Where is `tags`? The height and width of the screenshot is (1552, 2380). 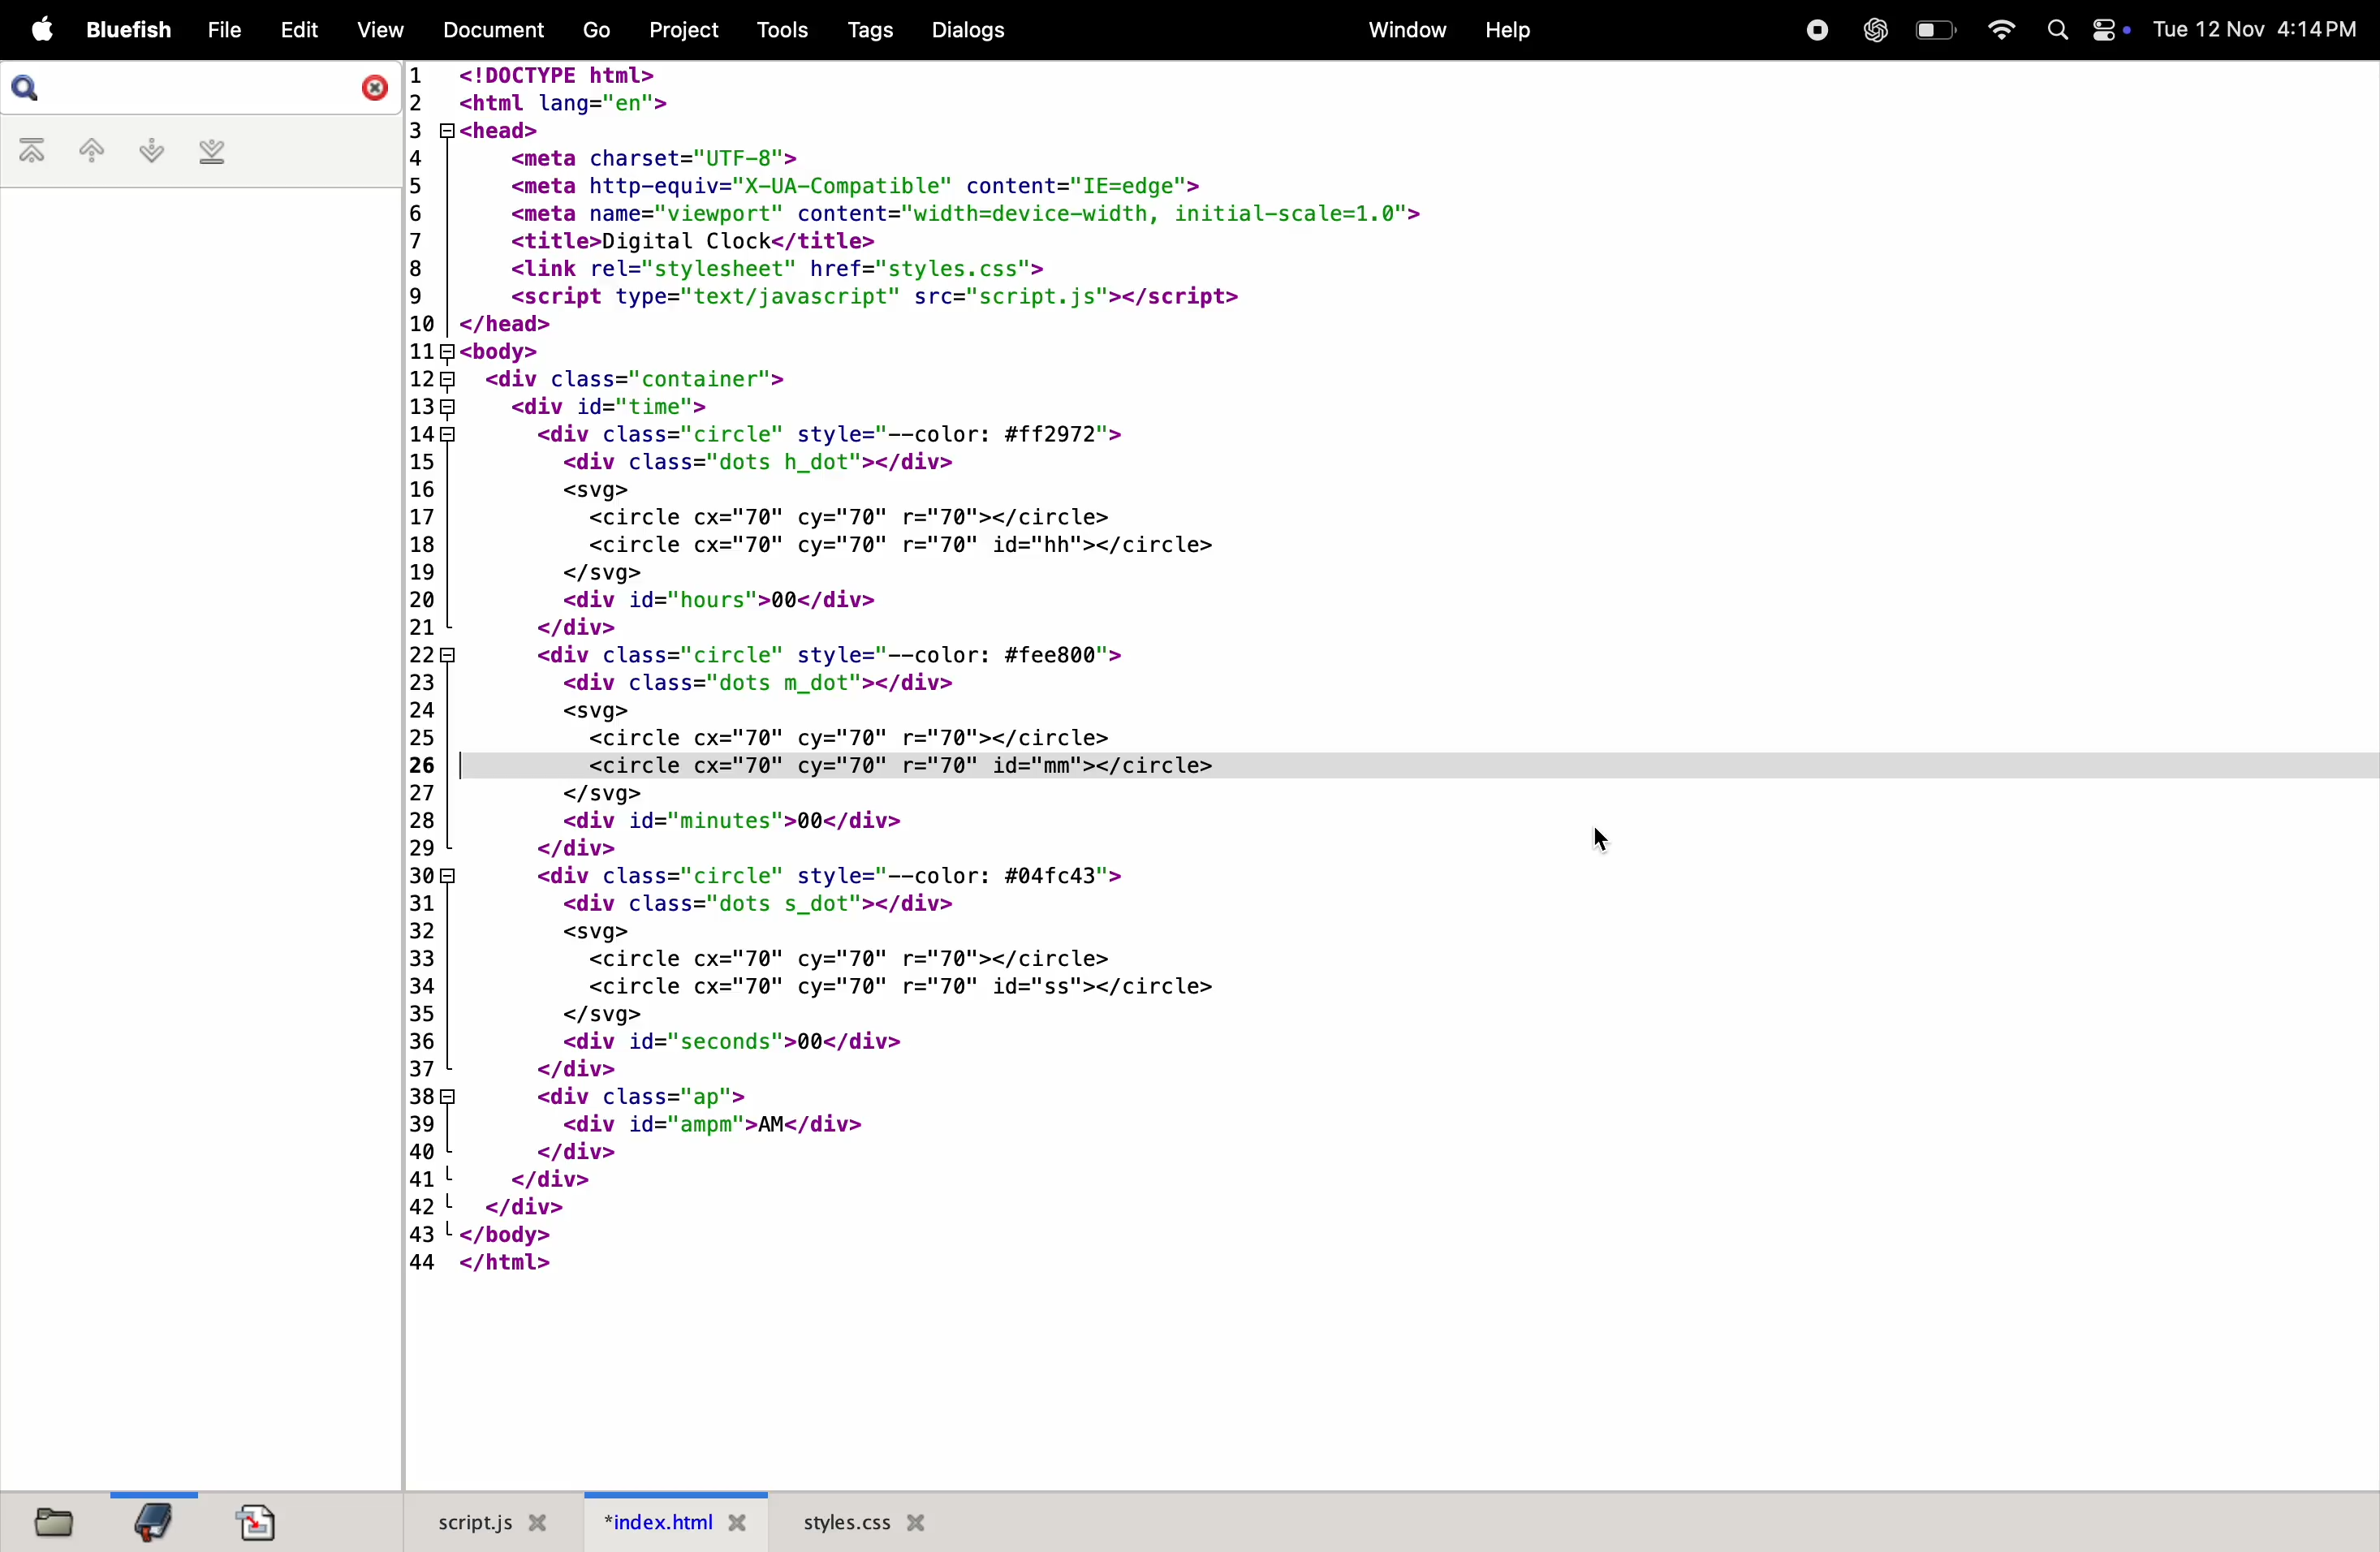
tags is located at coordinates (866, 32).